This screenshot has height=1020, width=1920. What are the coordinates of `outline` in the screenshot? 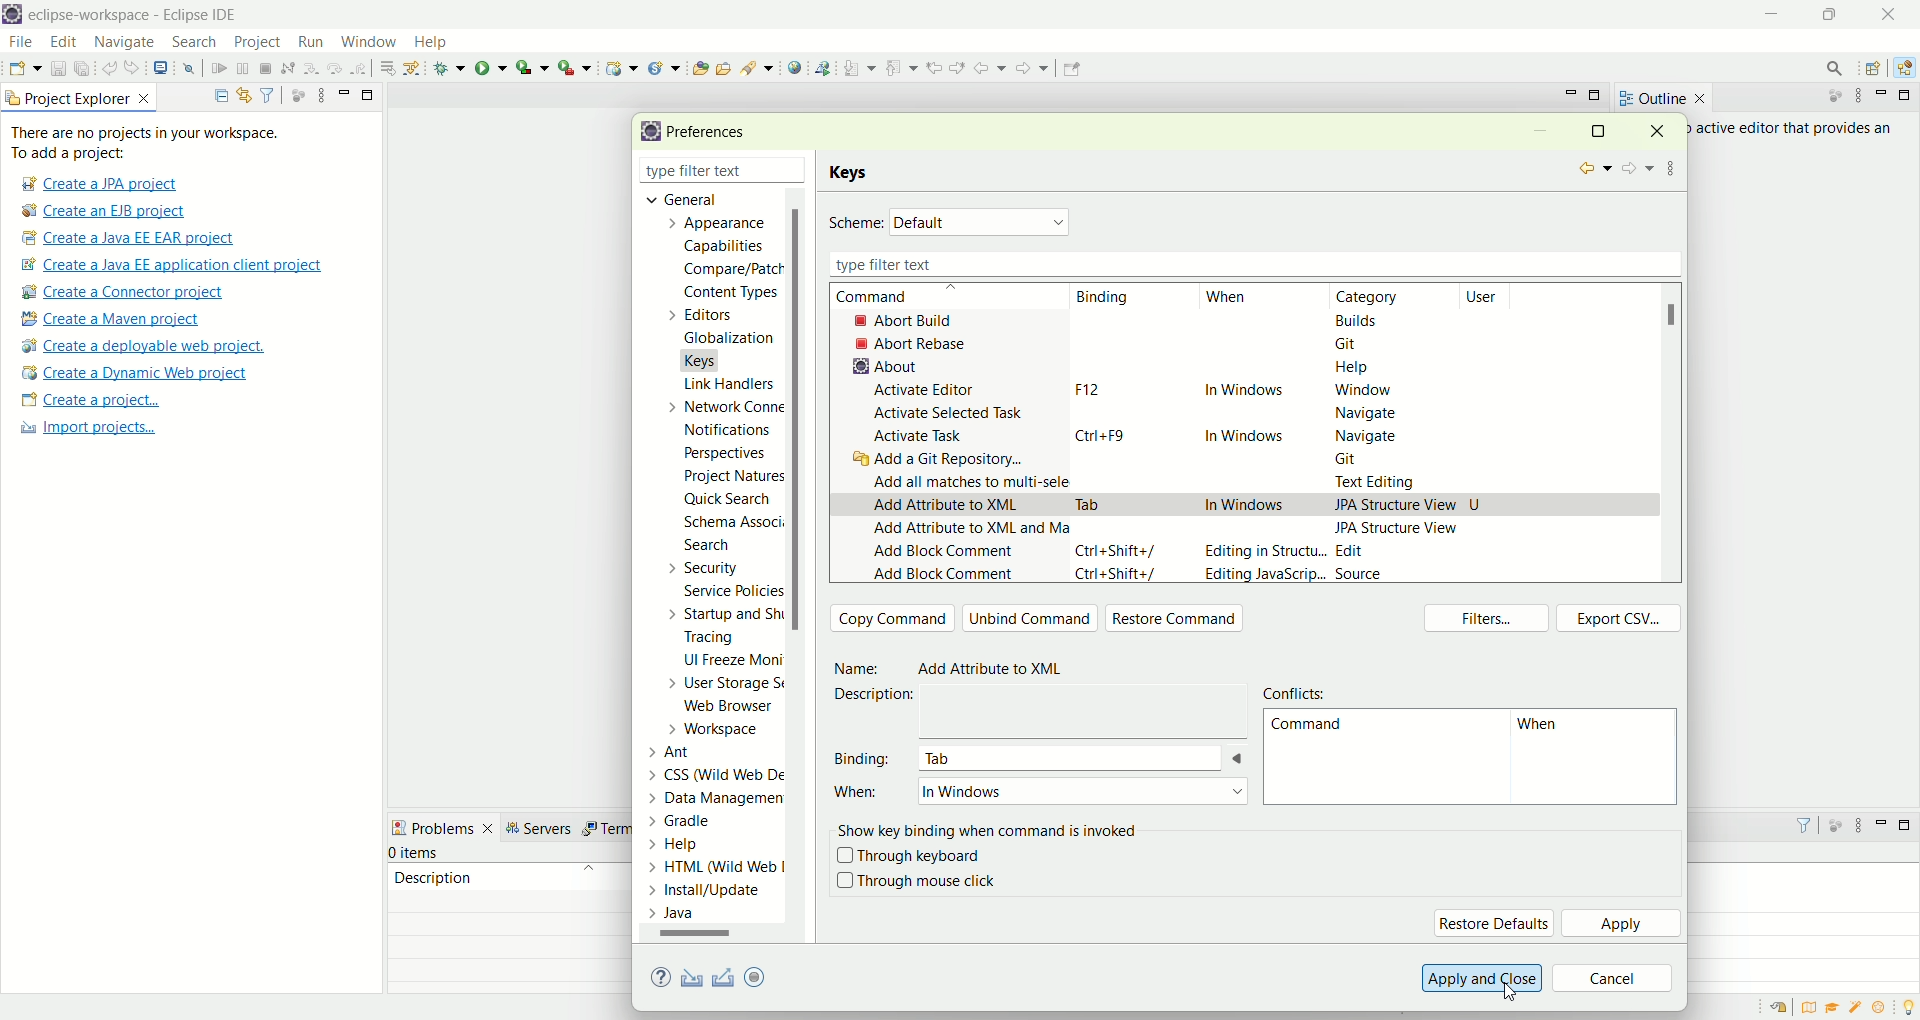 It's located at (1662, 98).